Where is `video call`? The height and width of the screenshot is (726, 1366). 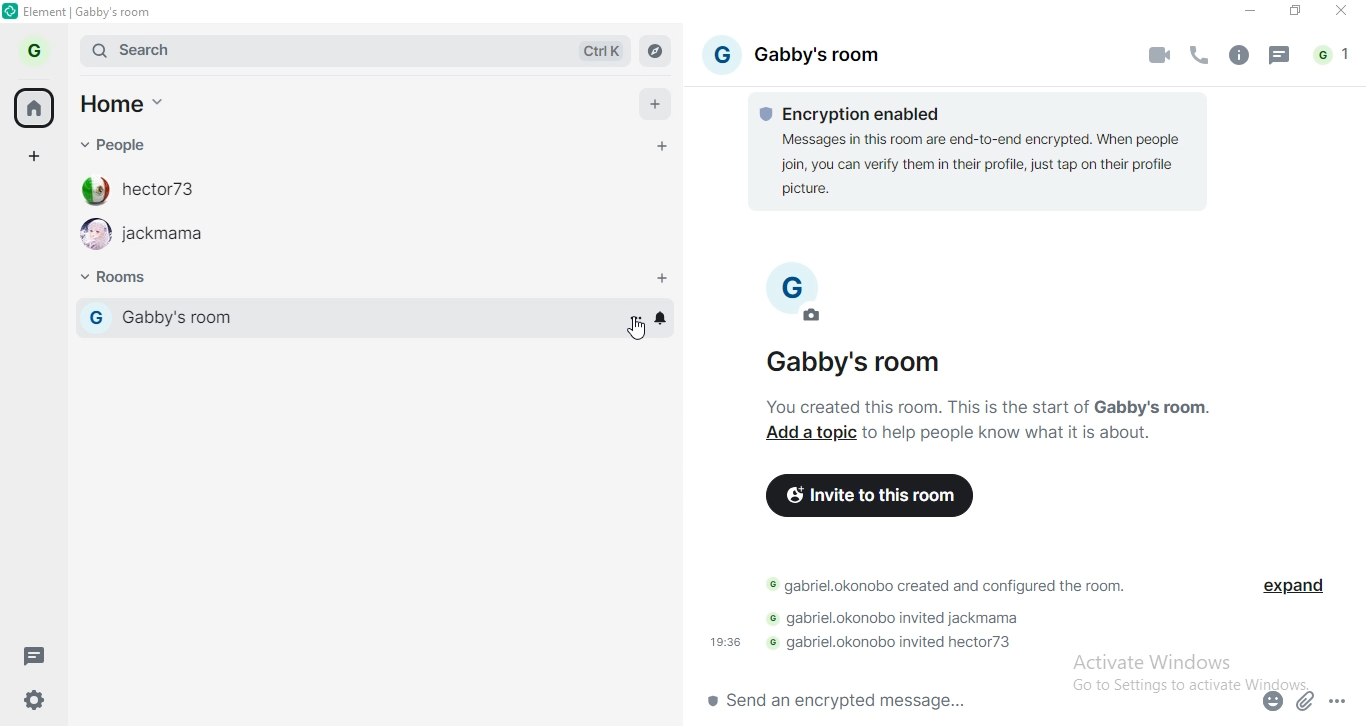
video call is located at coordinates (1151, 58).